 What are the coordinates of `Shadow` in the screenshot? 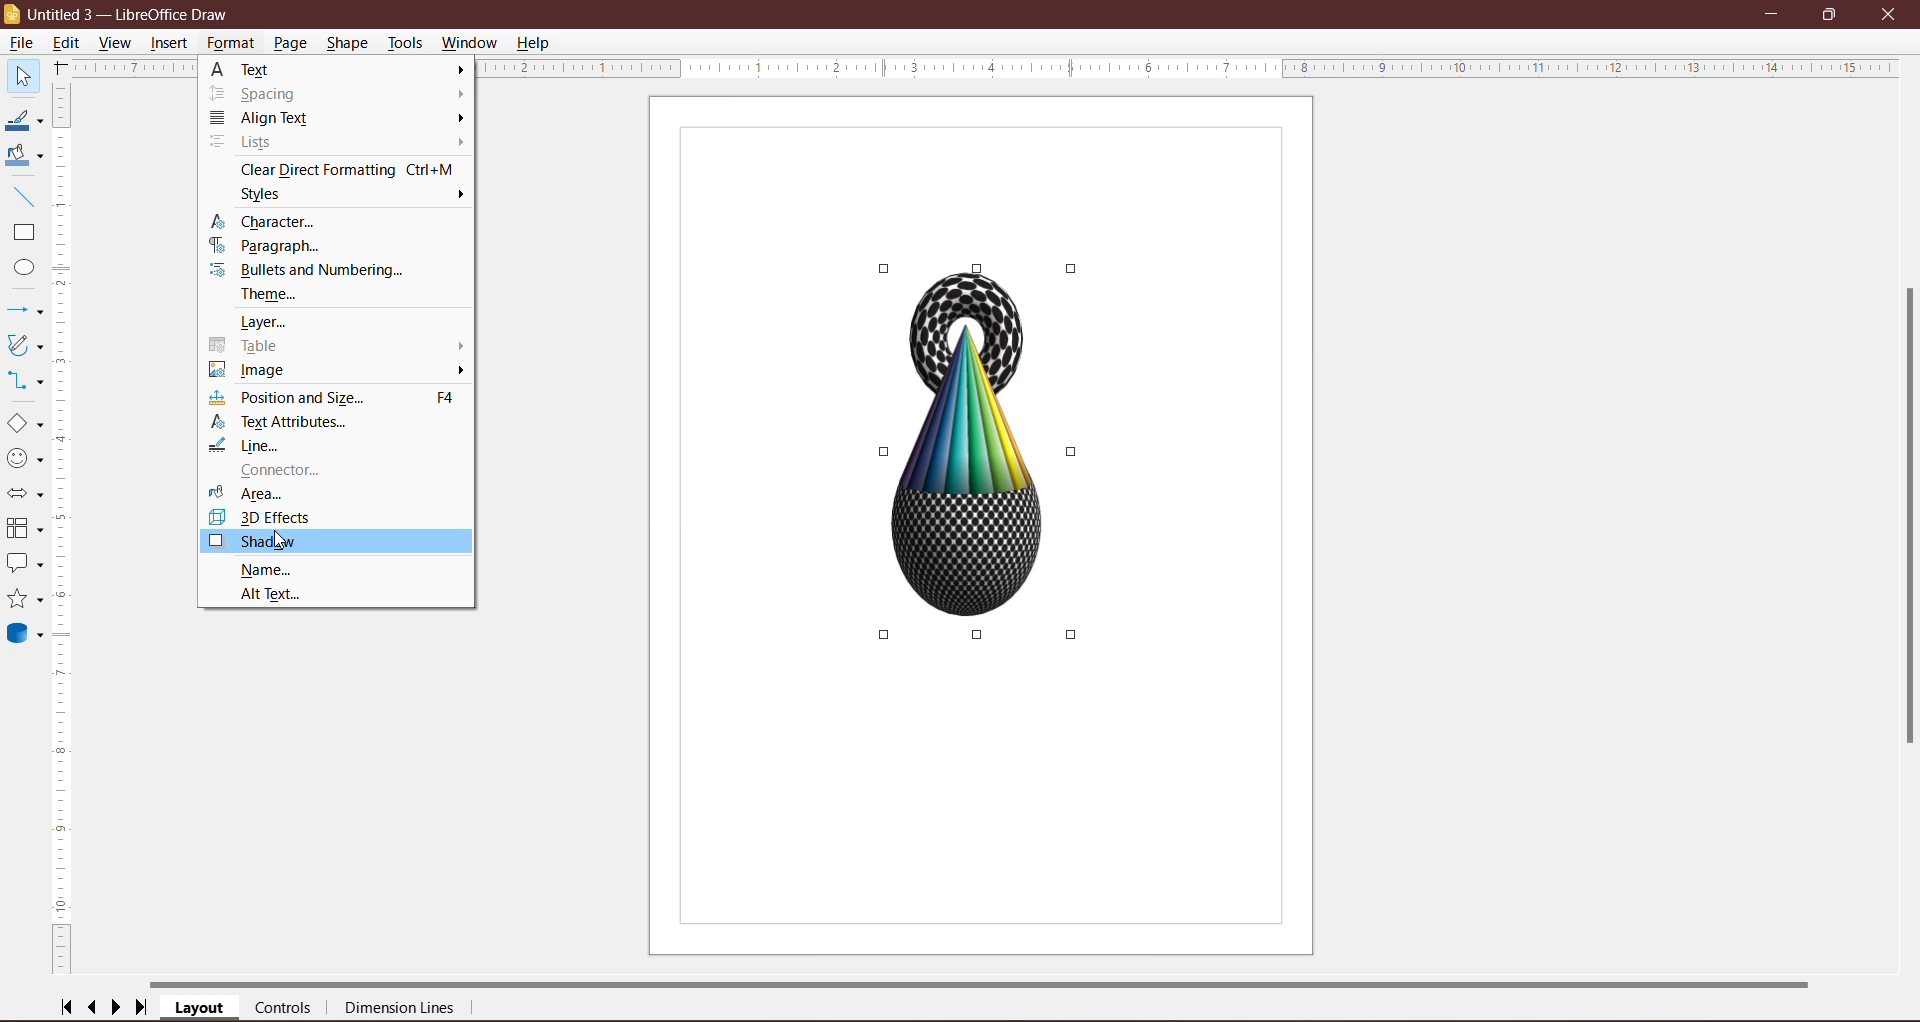 It's located at (337, 542).